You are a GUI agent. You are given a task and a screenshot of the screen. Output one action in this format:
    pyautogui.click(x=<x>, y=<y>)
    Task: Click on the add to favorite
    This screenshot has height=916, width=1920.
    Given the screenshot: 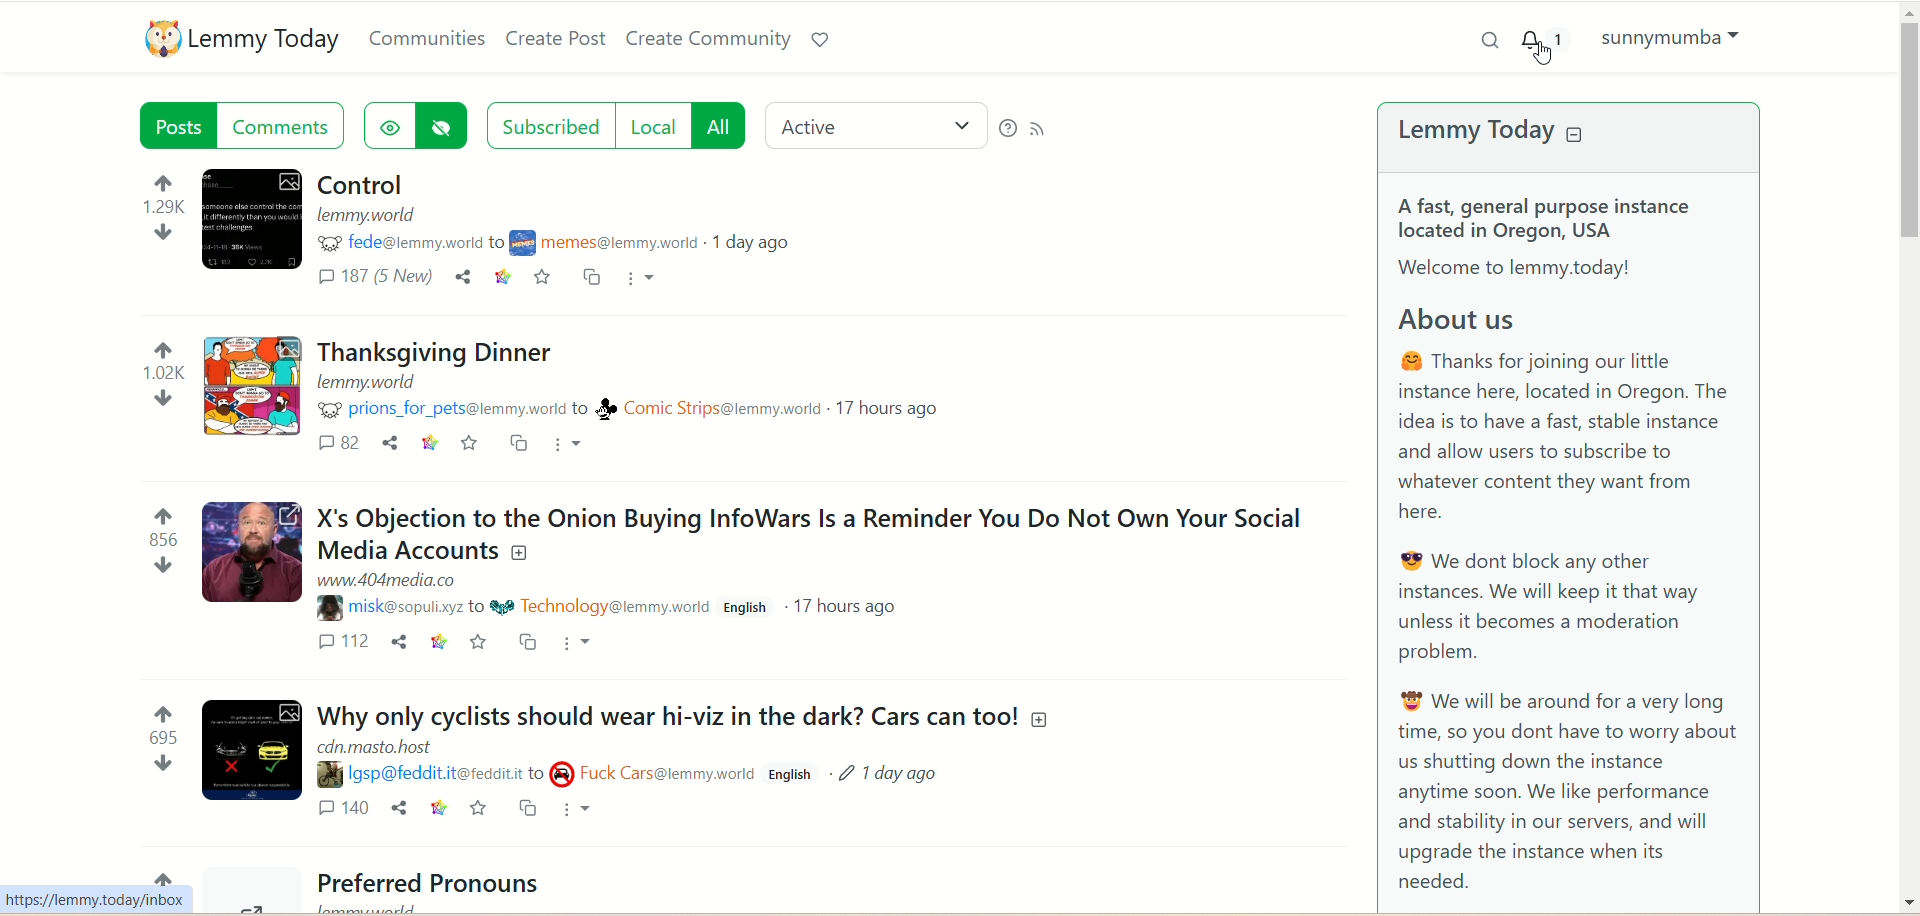 What is the action you would take?
    pyautogui.click(x=545, y=276)
    